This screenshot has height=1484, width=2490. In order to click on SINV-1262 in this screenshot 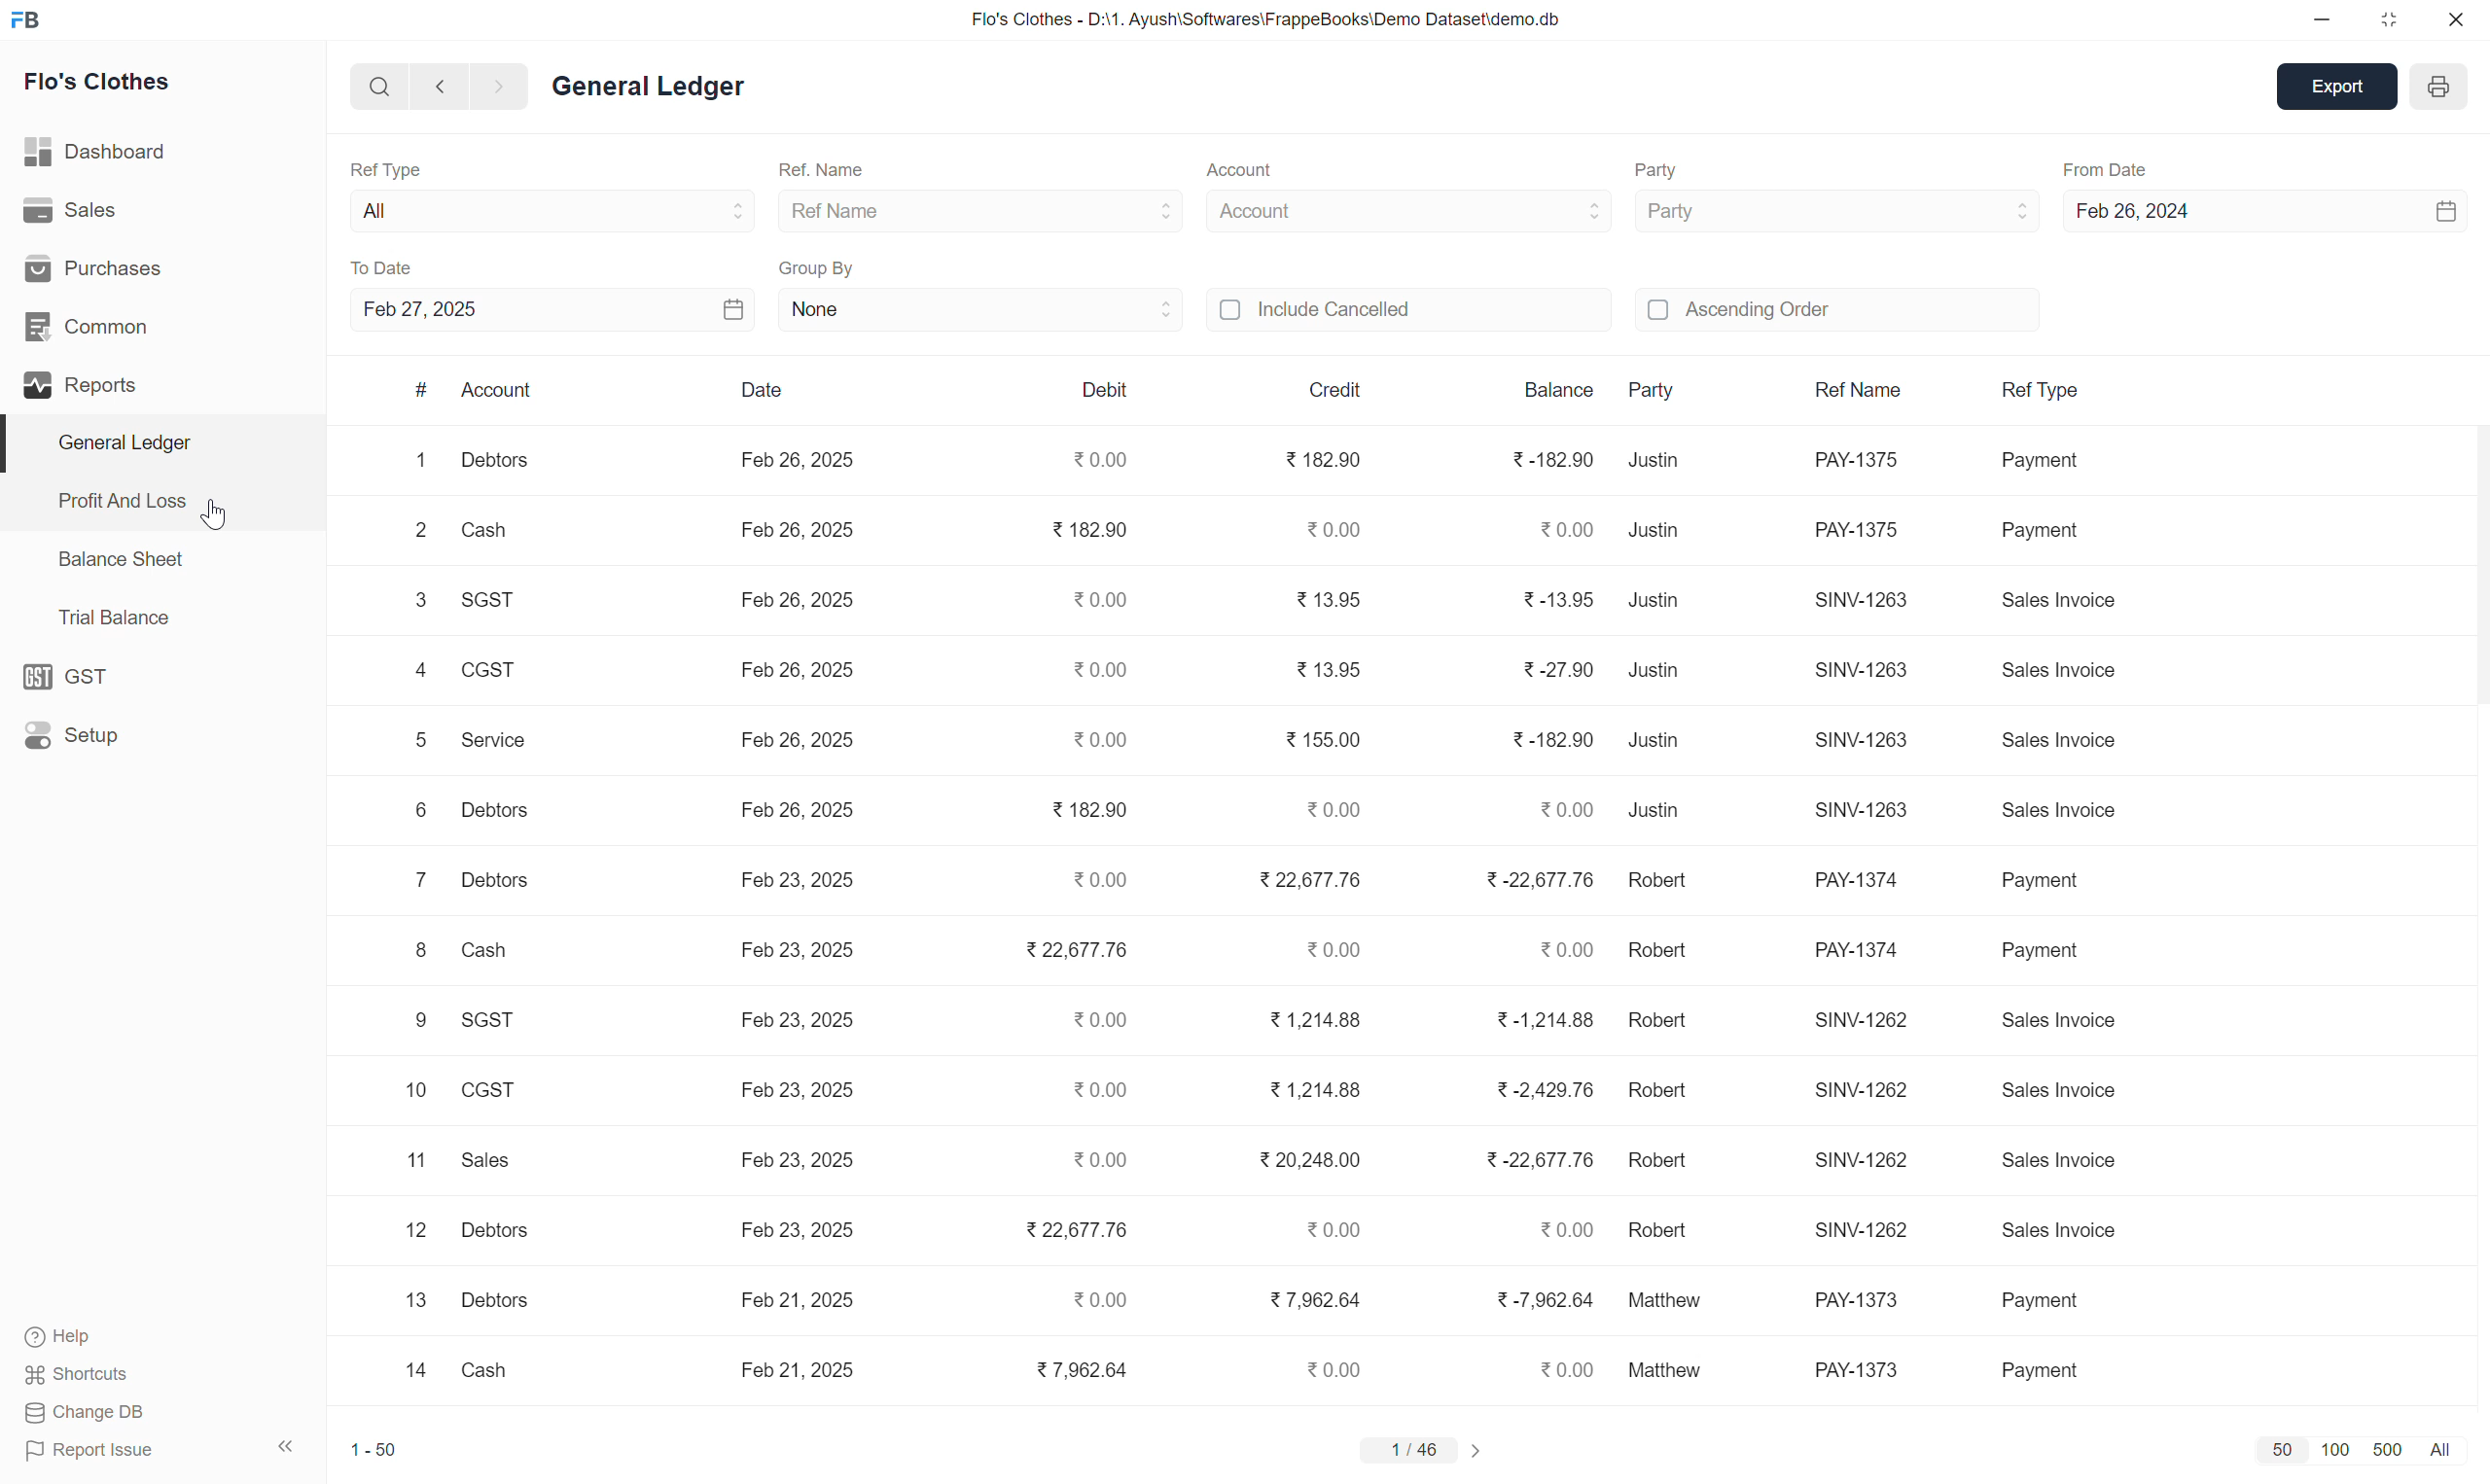, I will do `click(1861, 1161)`.